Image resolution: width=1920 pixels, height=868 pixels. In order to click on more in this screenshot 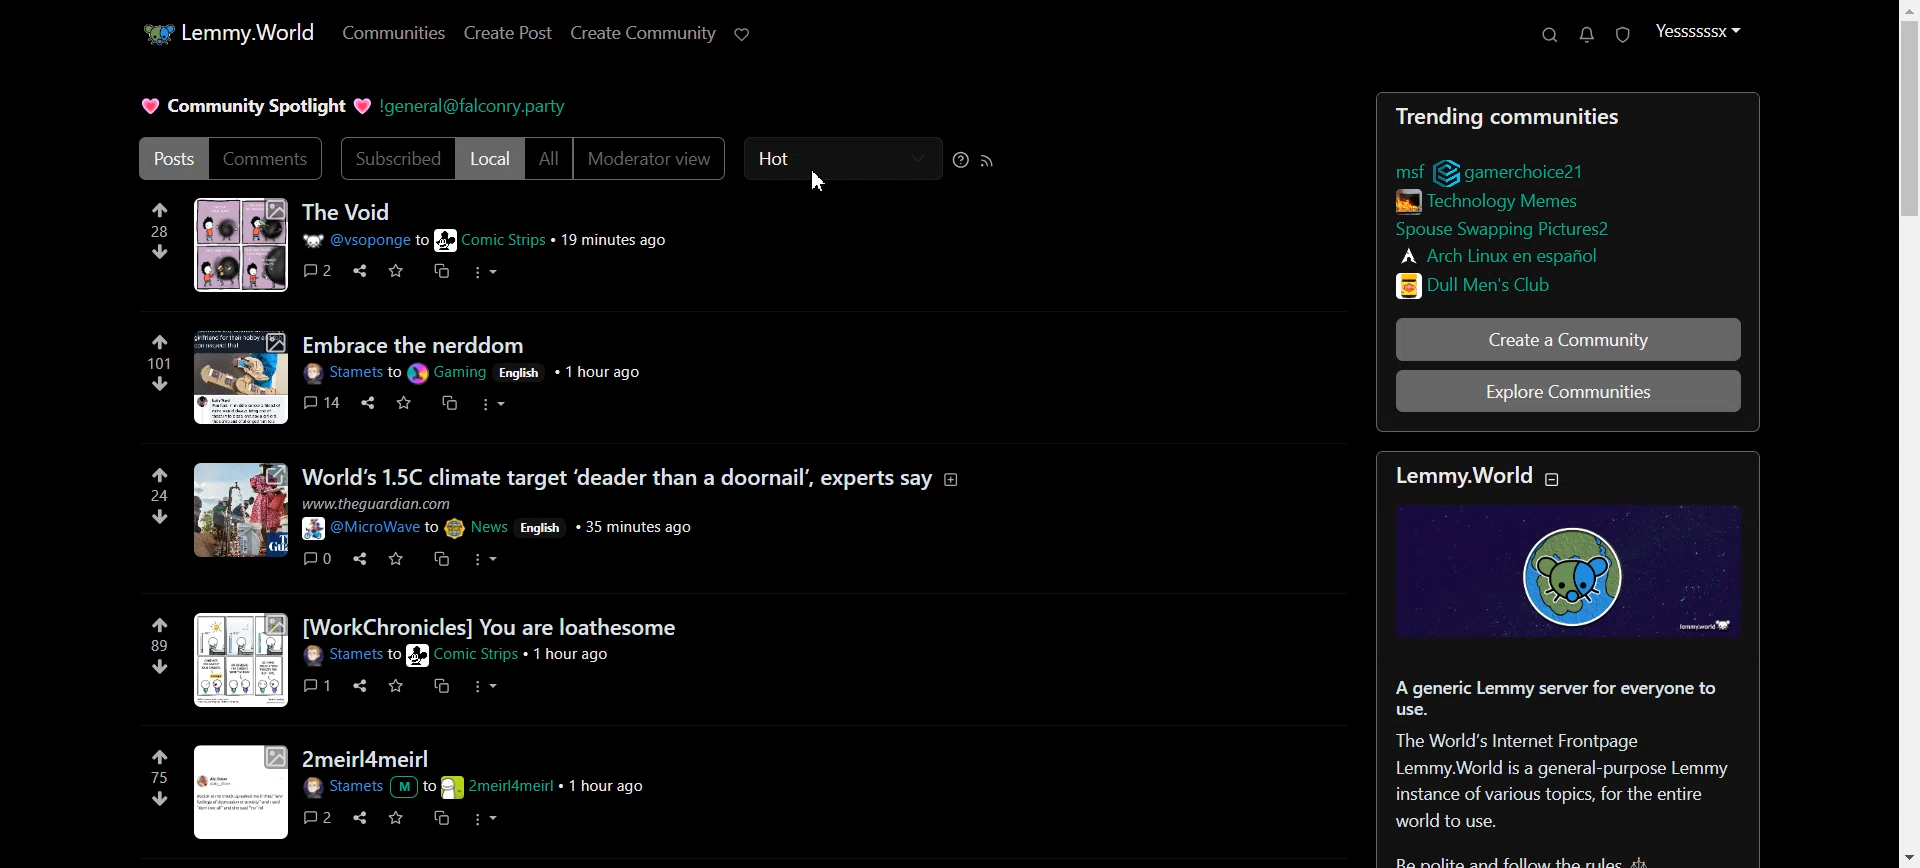, I will do `click(480, 559)`.